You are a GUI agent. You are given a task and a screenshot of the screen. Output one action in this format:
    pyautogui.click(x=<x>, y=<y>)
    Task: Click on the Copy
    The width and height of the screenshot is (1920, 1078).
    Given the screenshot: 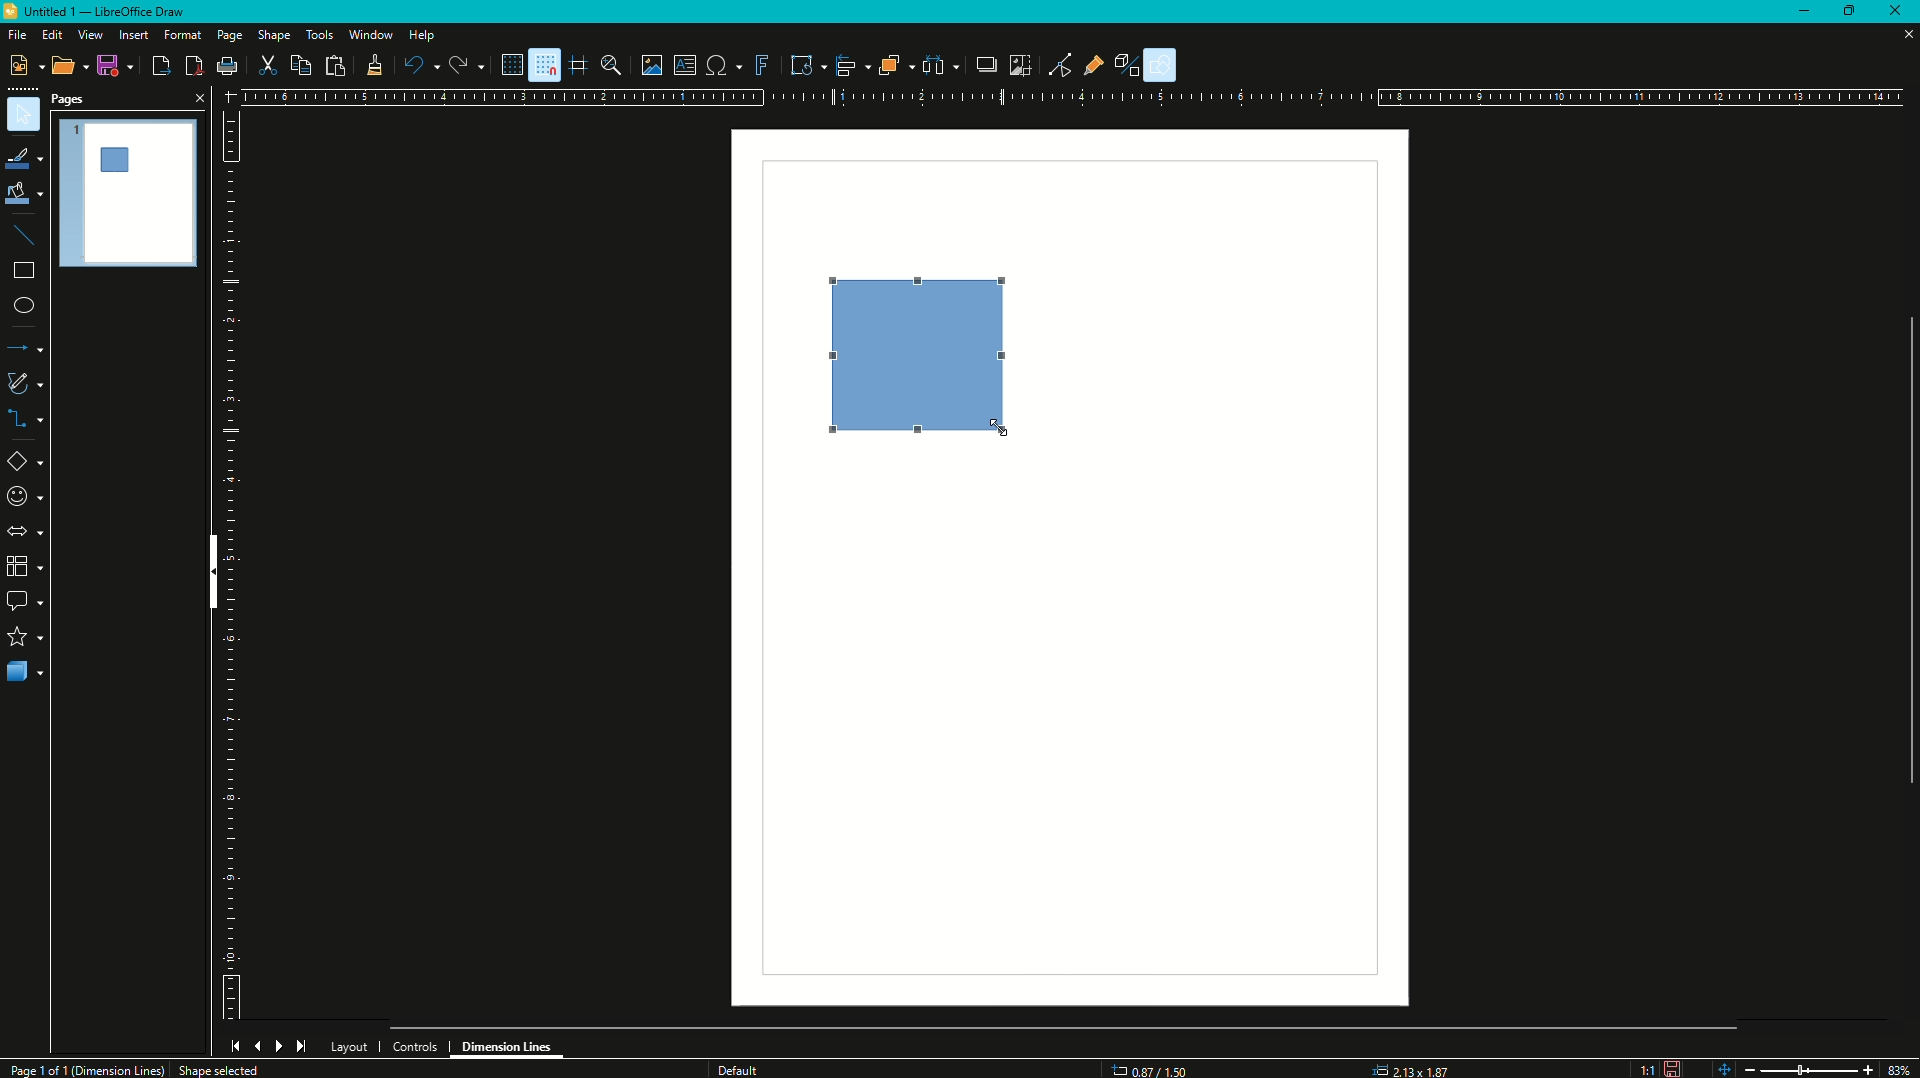 What is the action you would take?
    pyautogui.click(x=298, y=66)
    